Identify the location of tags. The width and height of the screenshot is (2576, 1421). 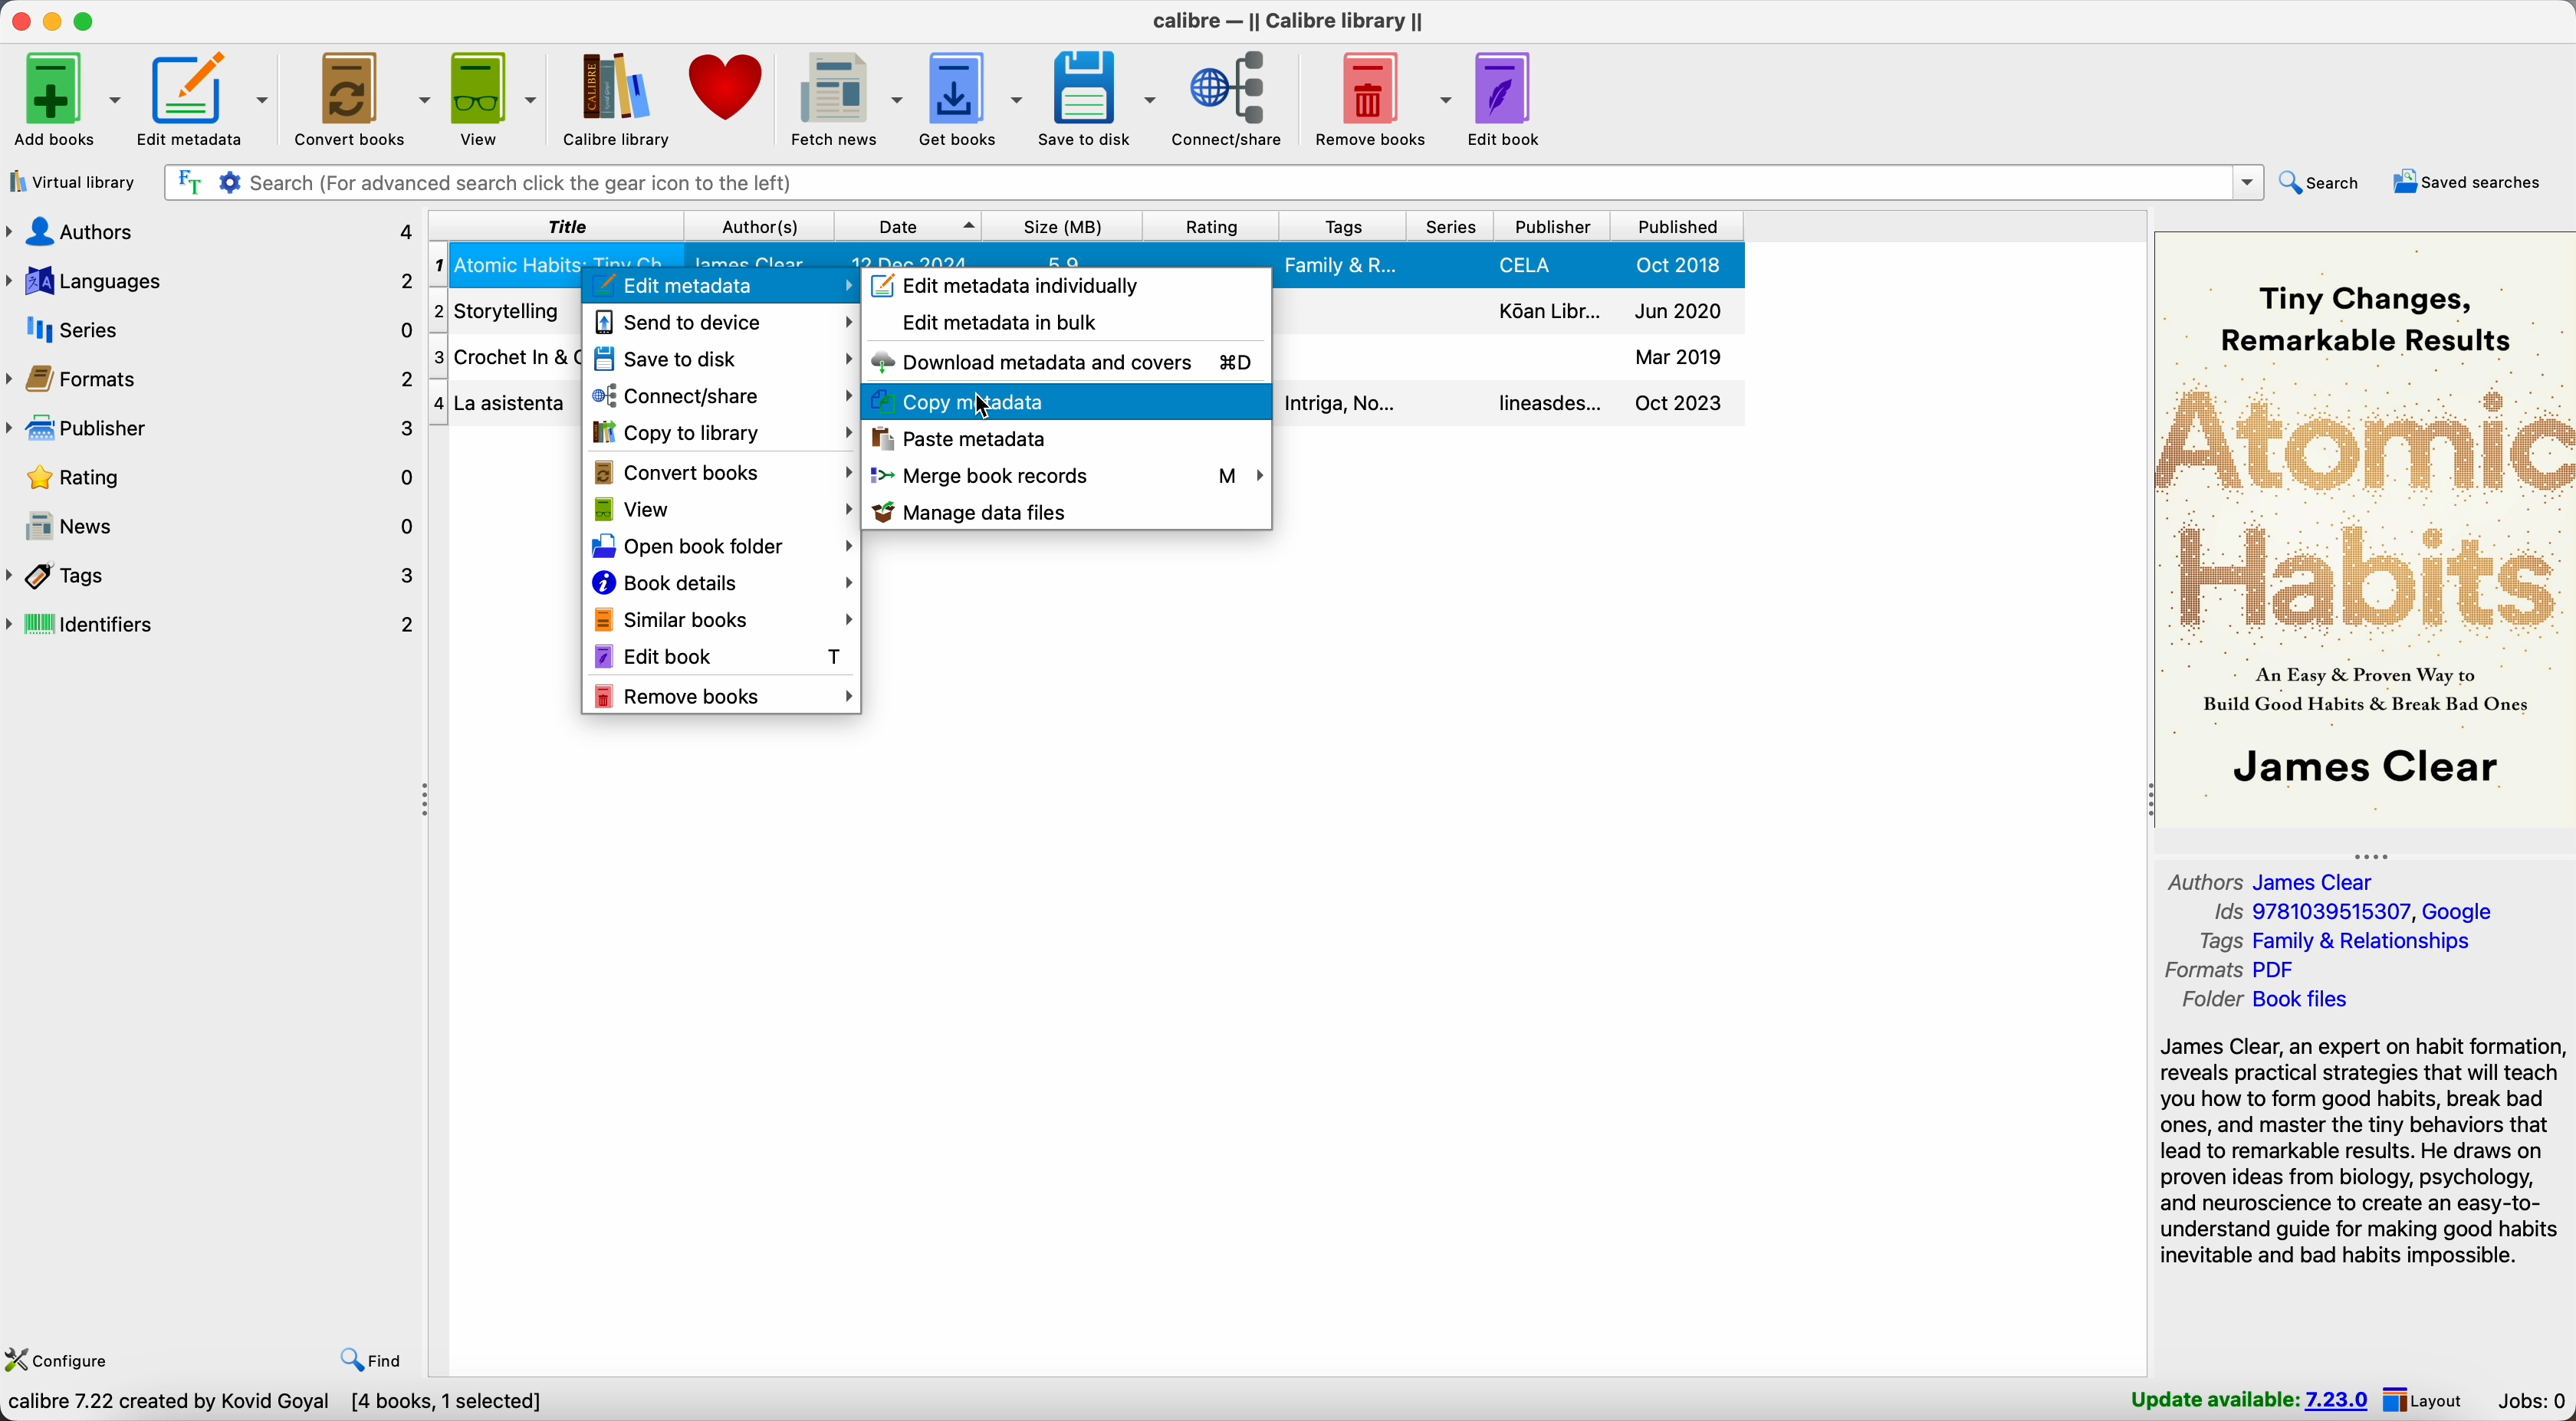
(1346, 224).